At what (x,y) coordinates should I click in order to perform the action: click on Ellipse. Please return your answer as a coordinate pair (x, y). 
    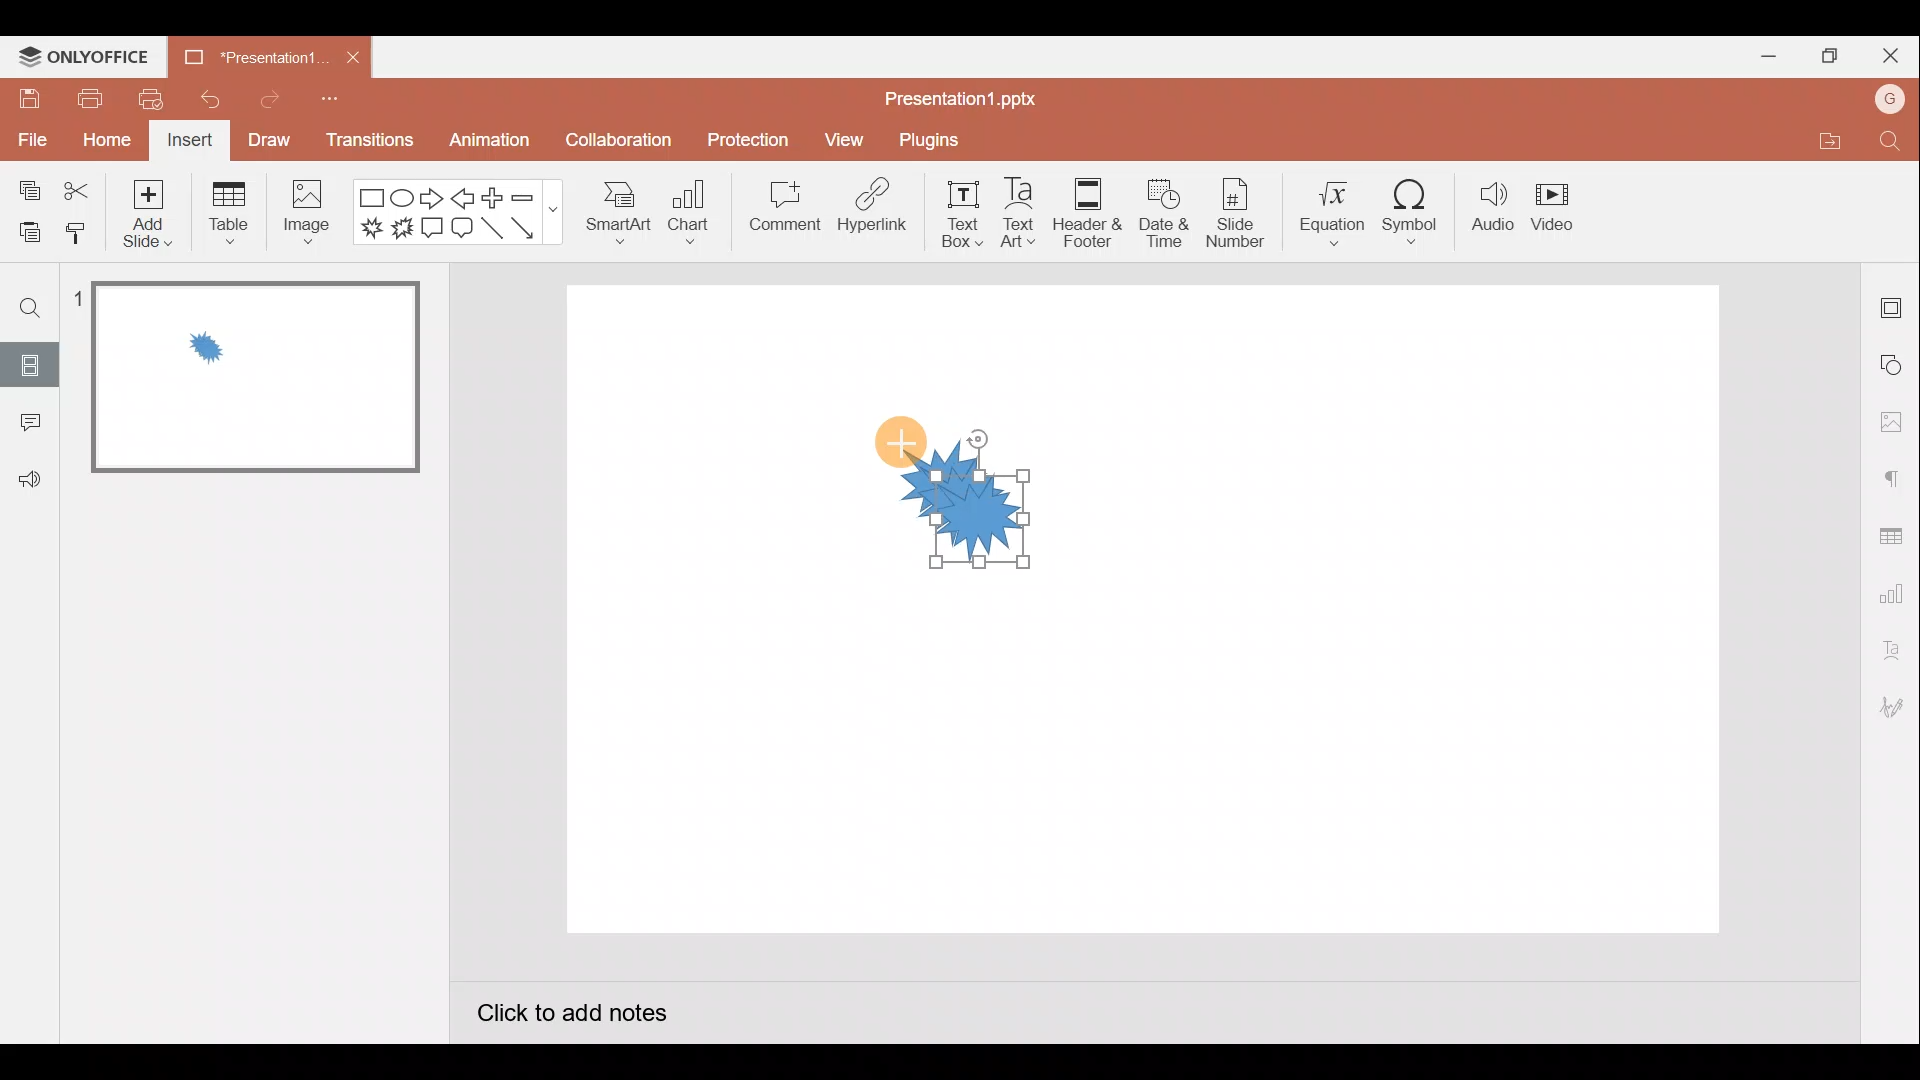
    Looking at the image, I should click on (406, 199).